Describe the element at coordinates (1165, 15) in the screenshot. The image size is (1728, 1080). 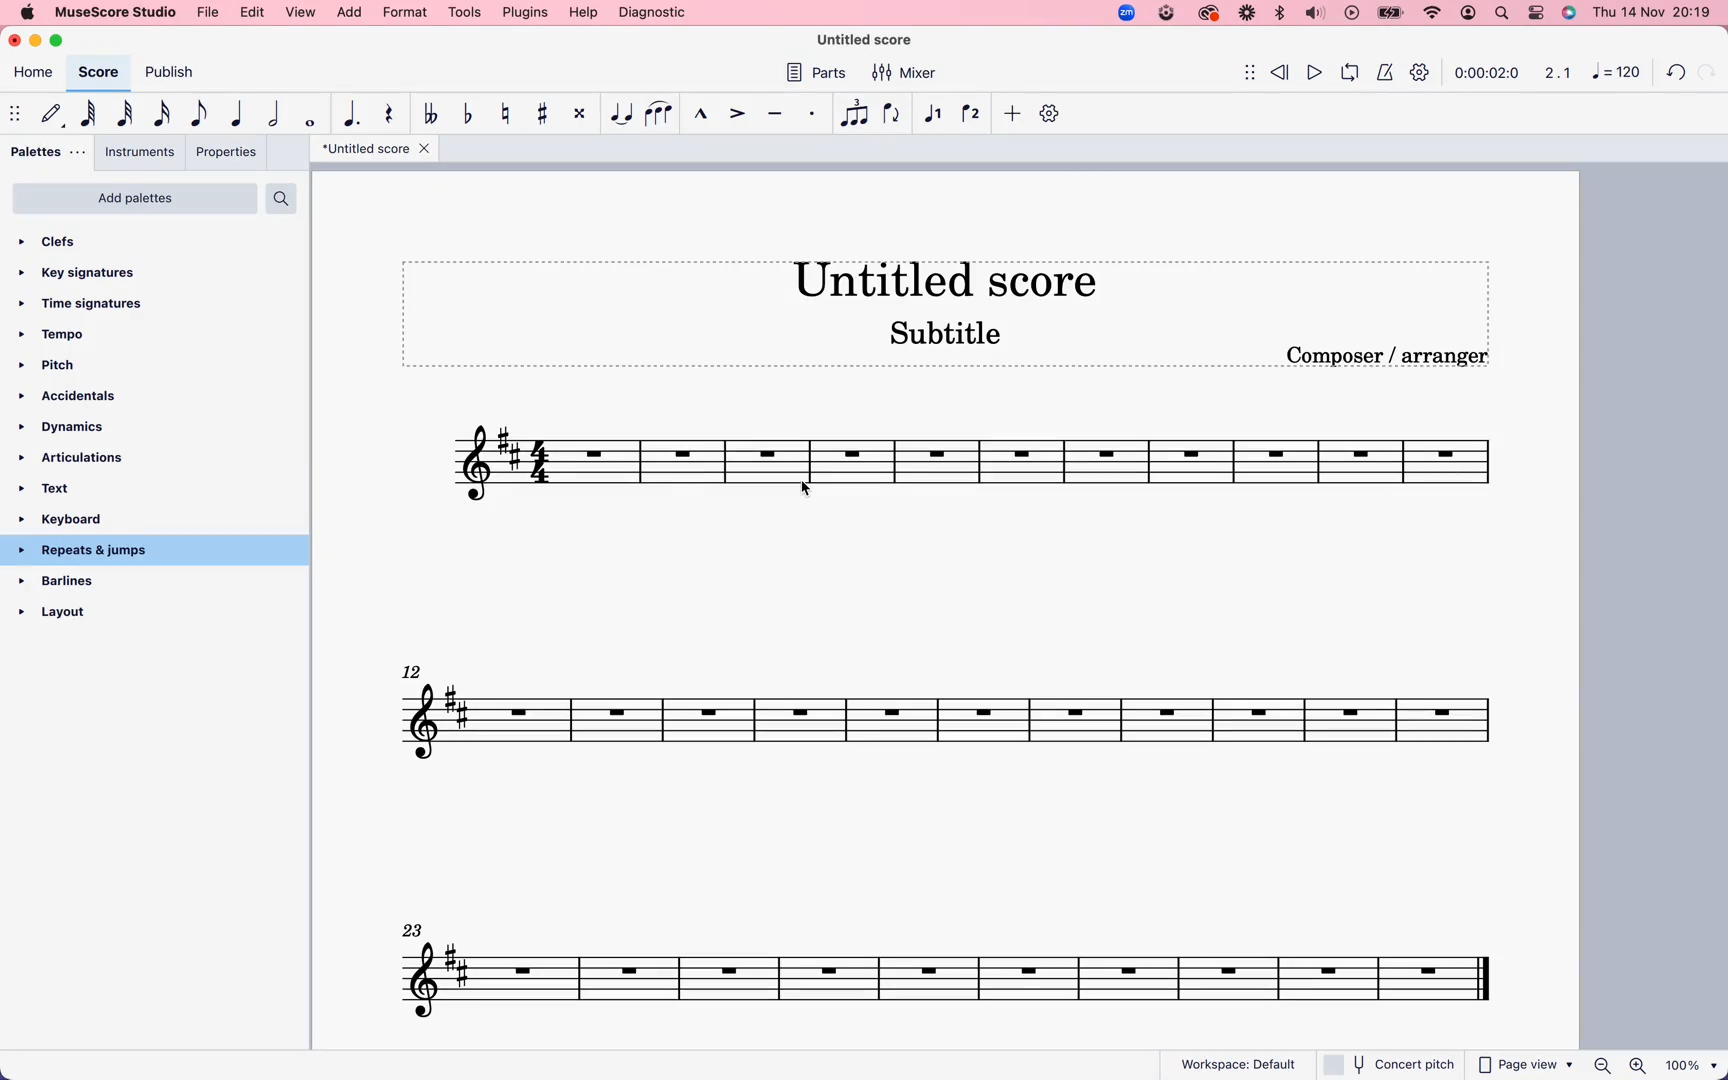
I see `screen pal` at that location.